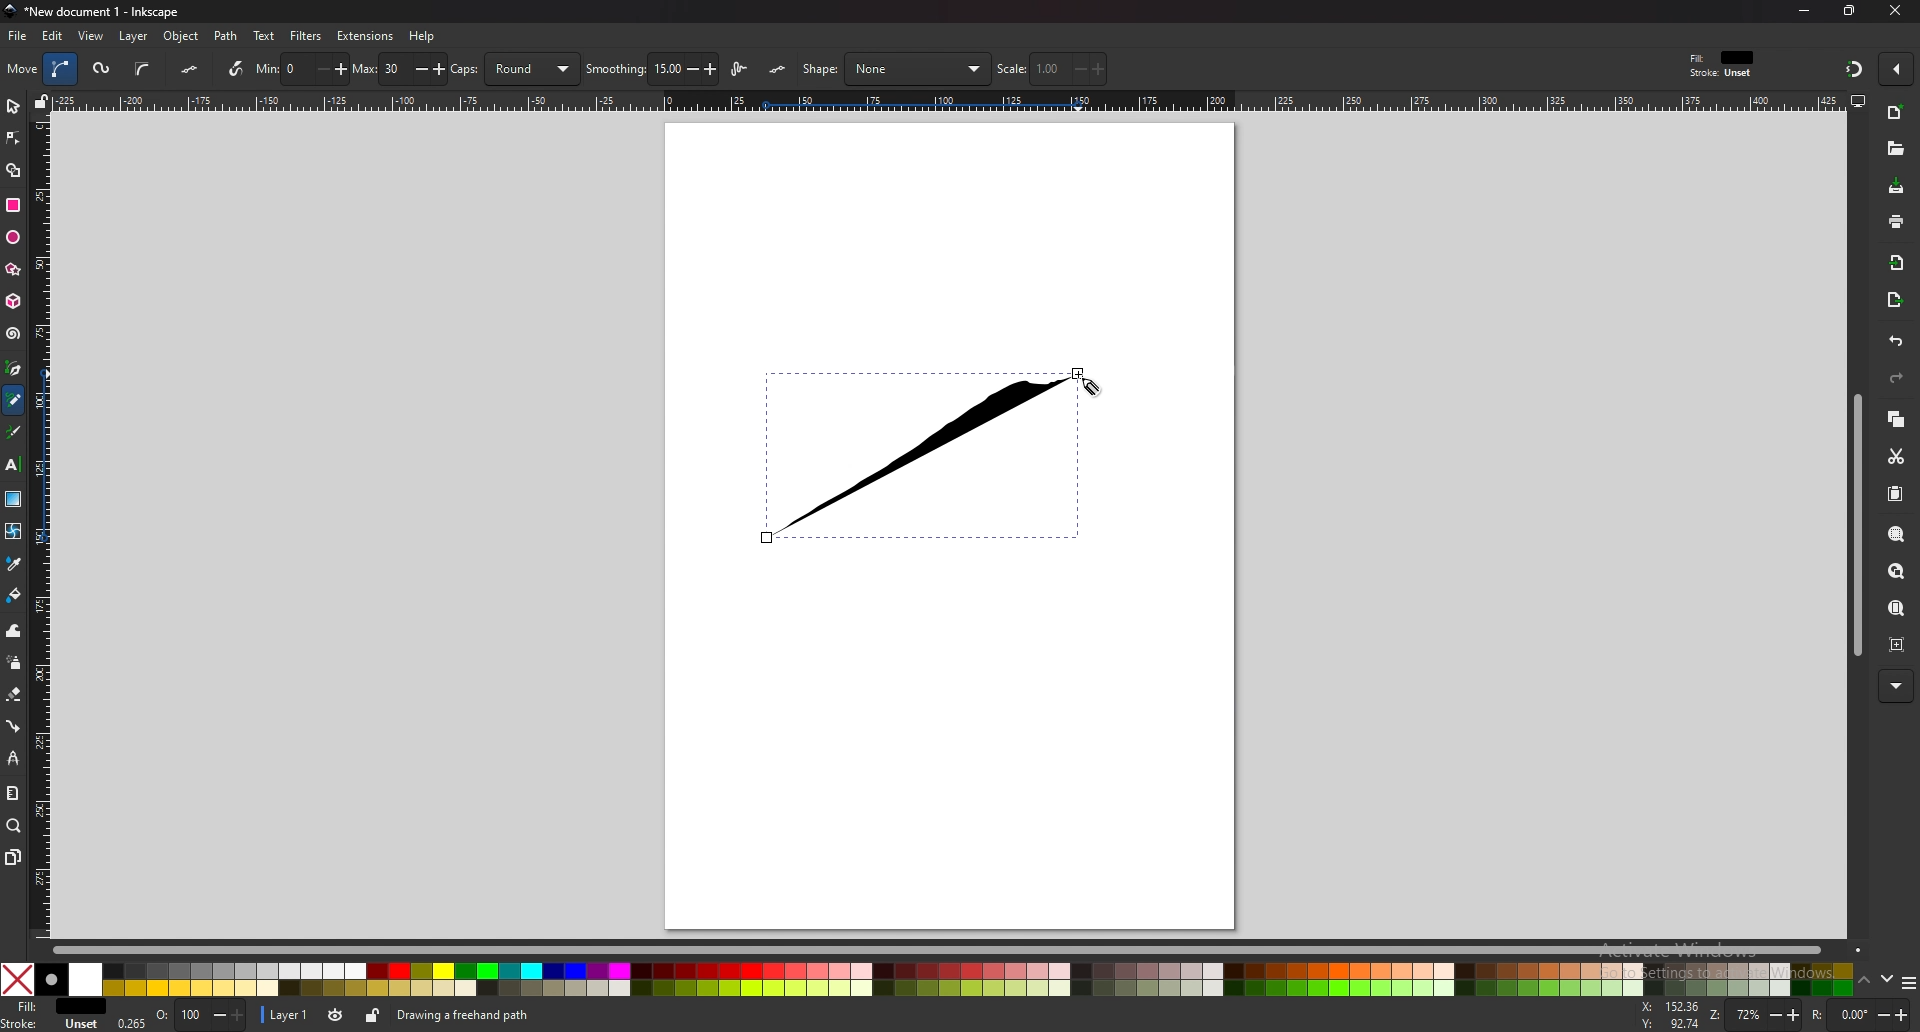  Describe the element at coordinates (305, 37) in the screenshot. I see `filters` at that location.